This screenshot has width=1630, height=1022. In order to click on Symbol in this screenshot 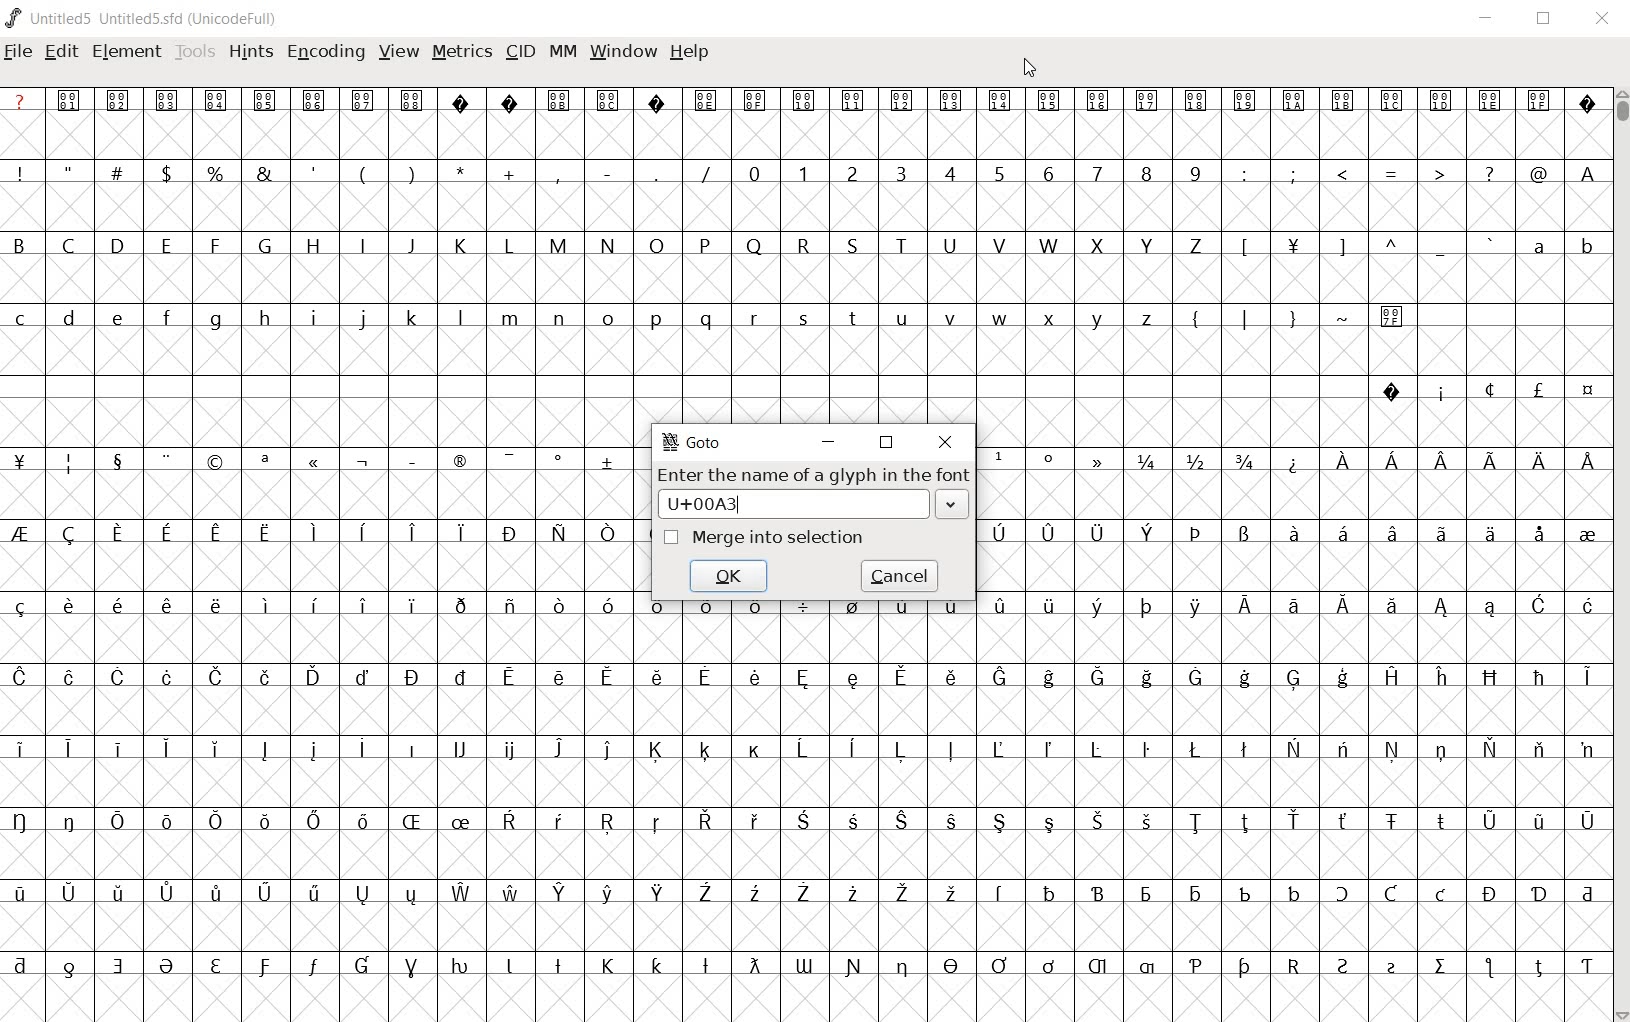, I will do `click(1048, 749)`.